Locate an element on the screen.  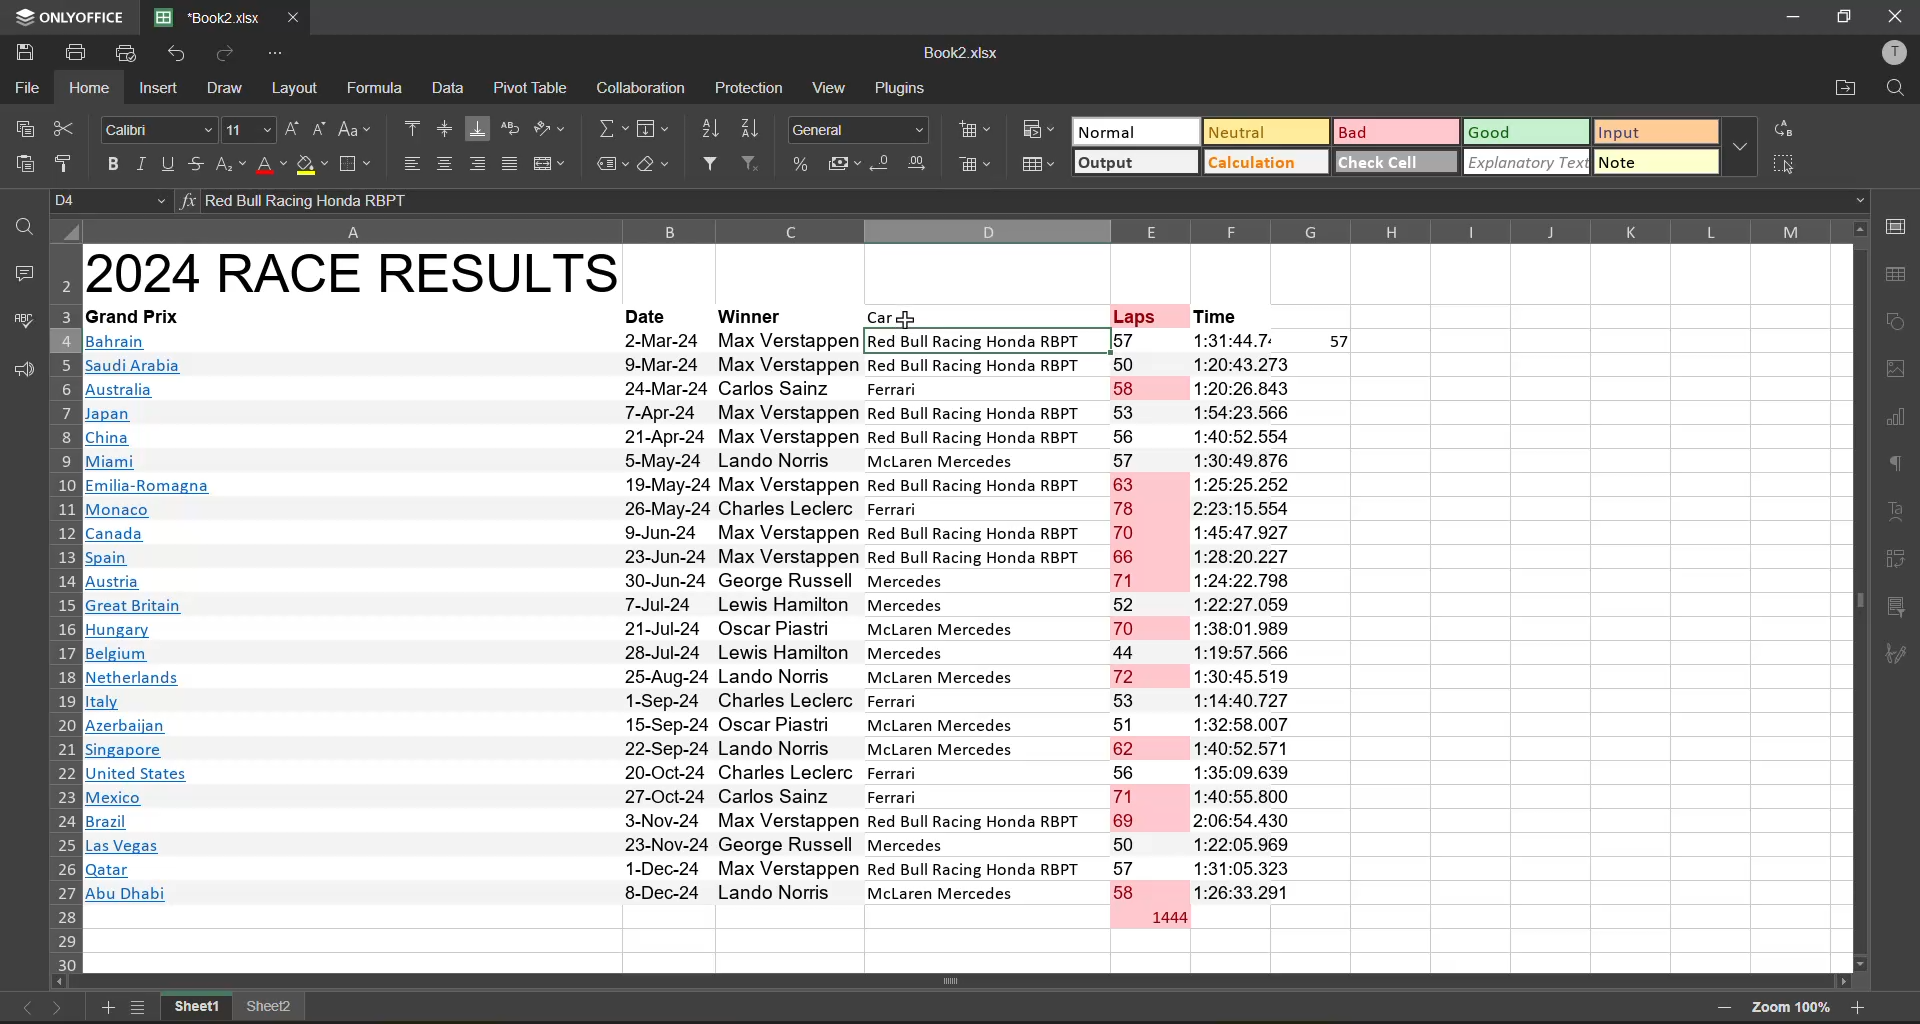
Laps time is located at coordinates (1276, 617).